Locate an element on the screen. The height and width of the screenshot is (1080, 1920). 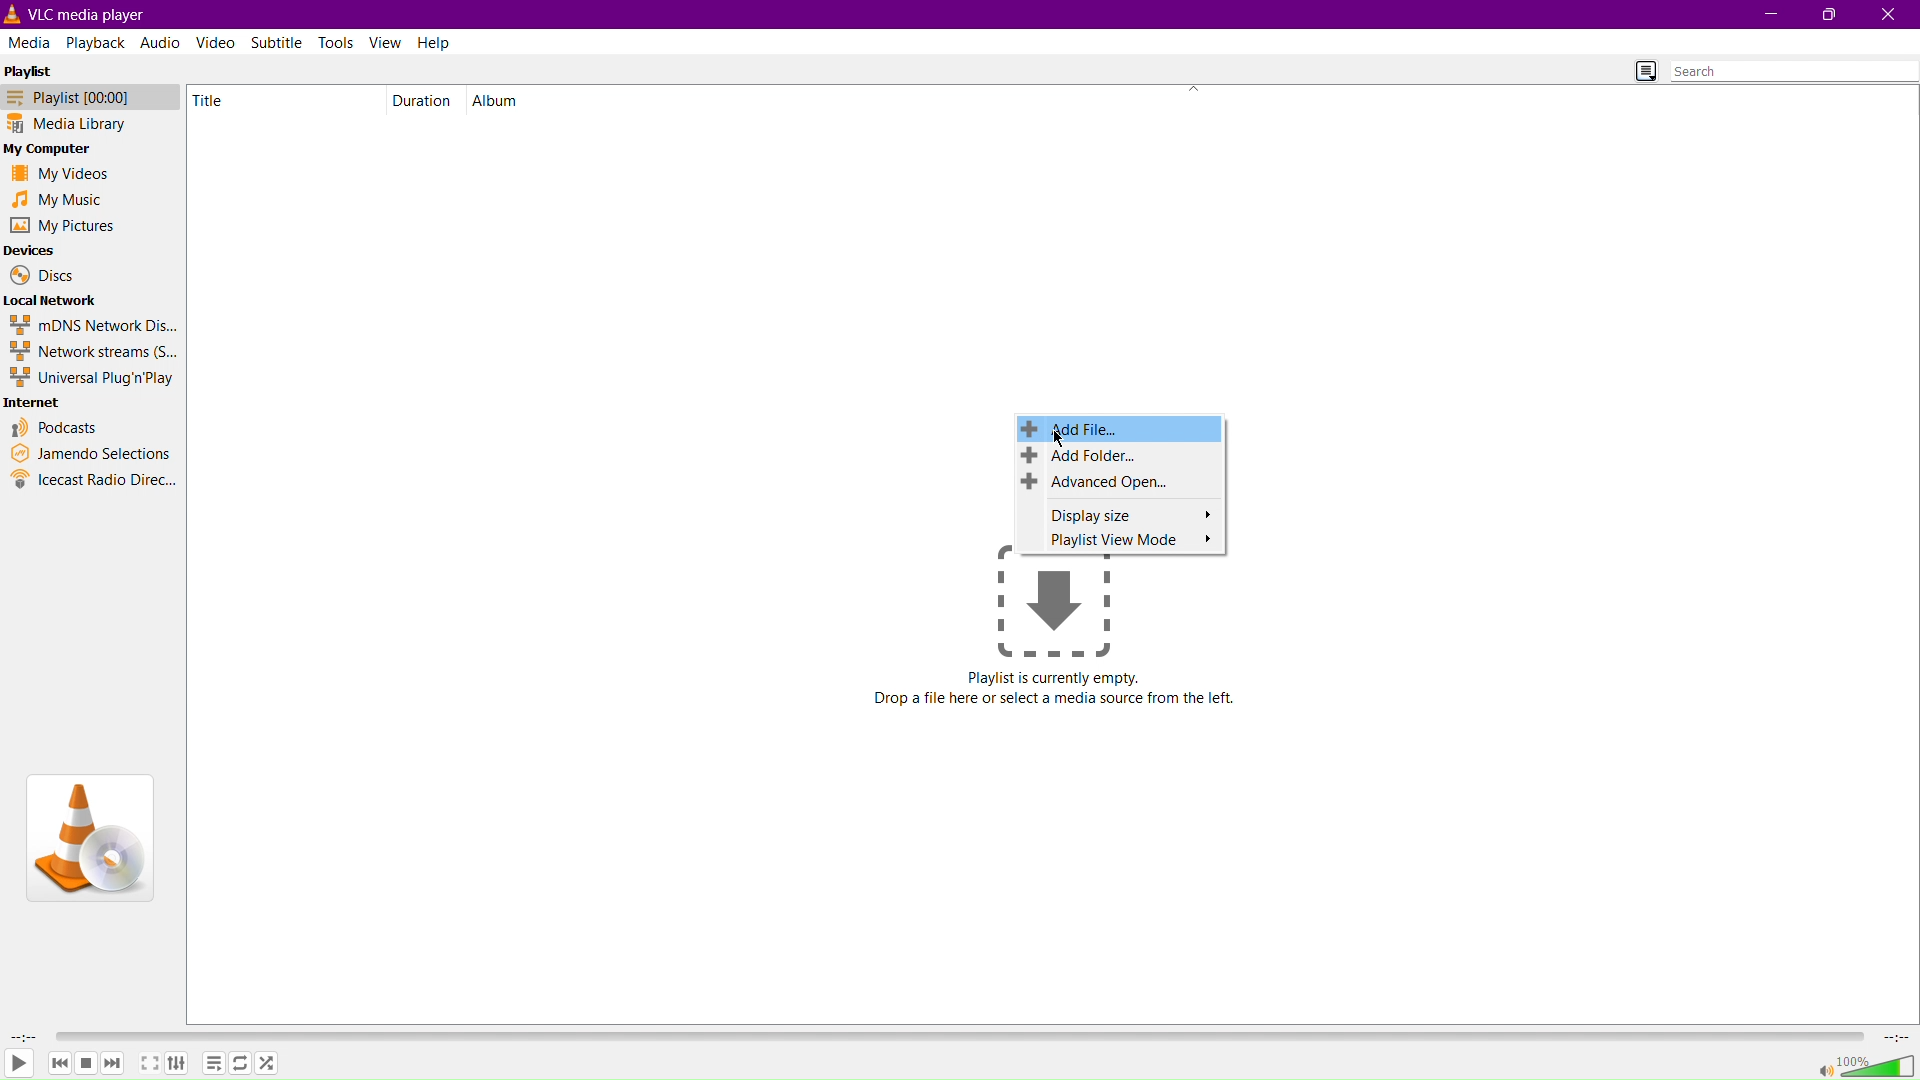
Advanced Open is located at coordinates (1118, 481).